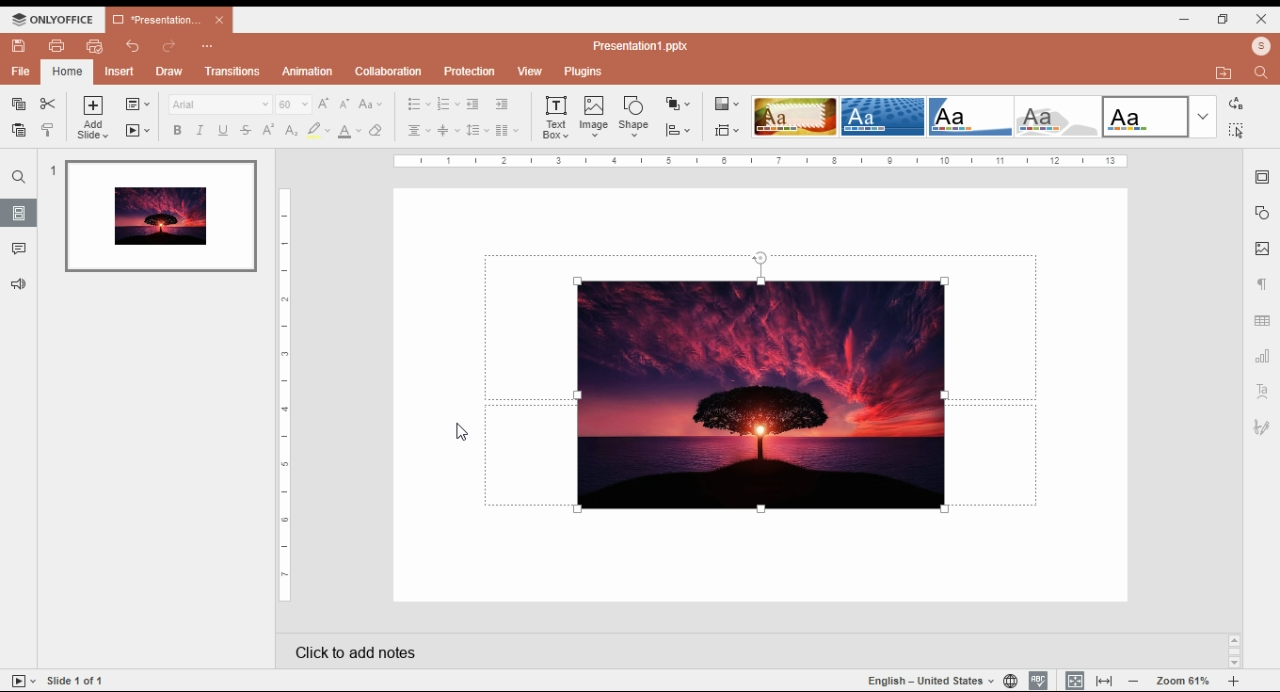 This screenshot has width=1280, height=692. What do you see at coordinates (56, 46) in the screenshot?
I see `print file` at bounding box center [56, 46].